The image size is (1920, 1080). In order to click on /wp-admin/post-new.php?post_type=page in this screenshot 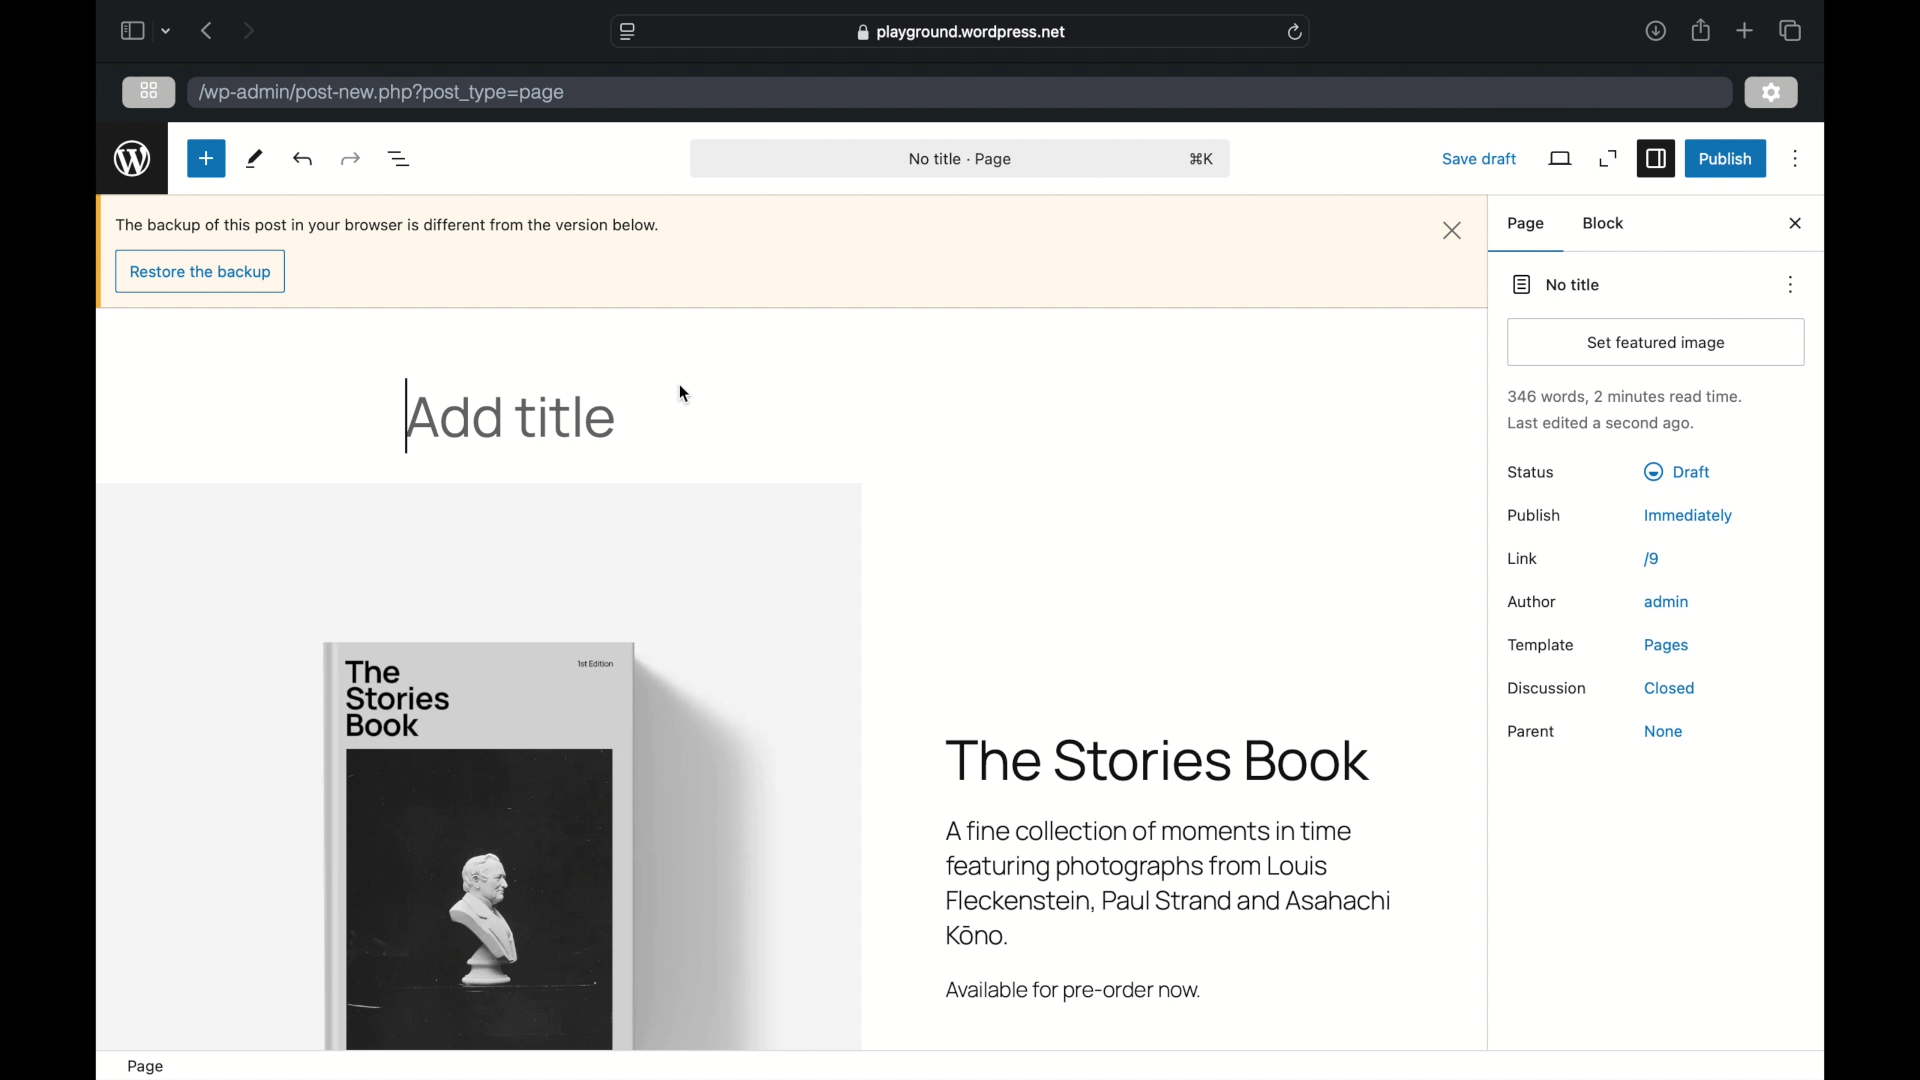, I will do `click(385, 94)`.